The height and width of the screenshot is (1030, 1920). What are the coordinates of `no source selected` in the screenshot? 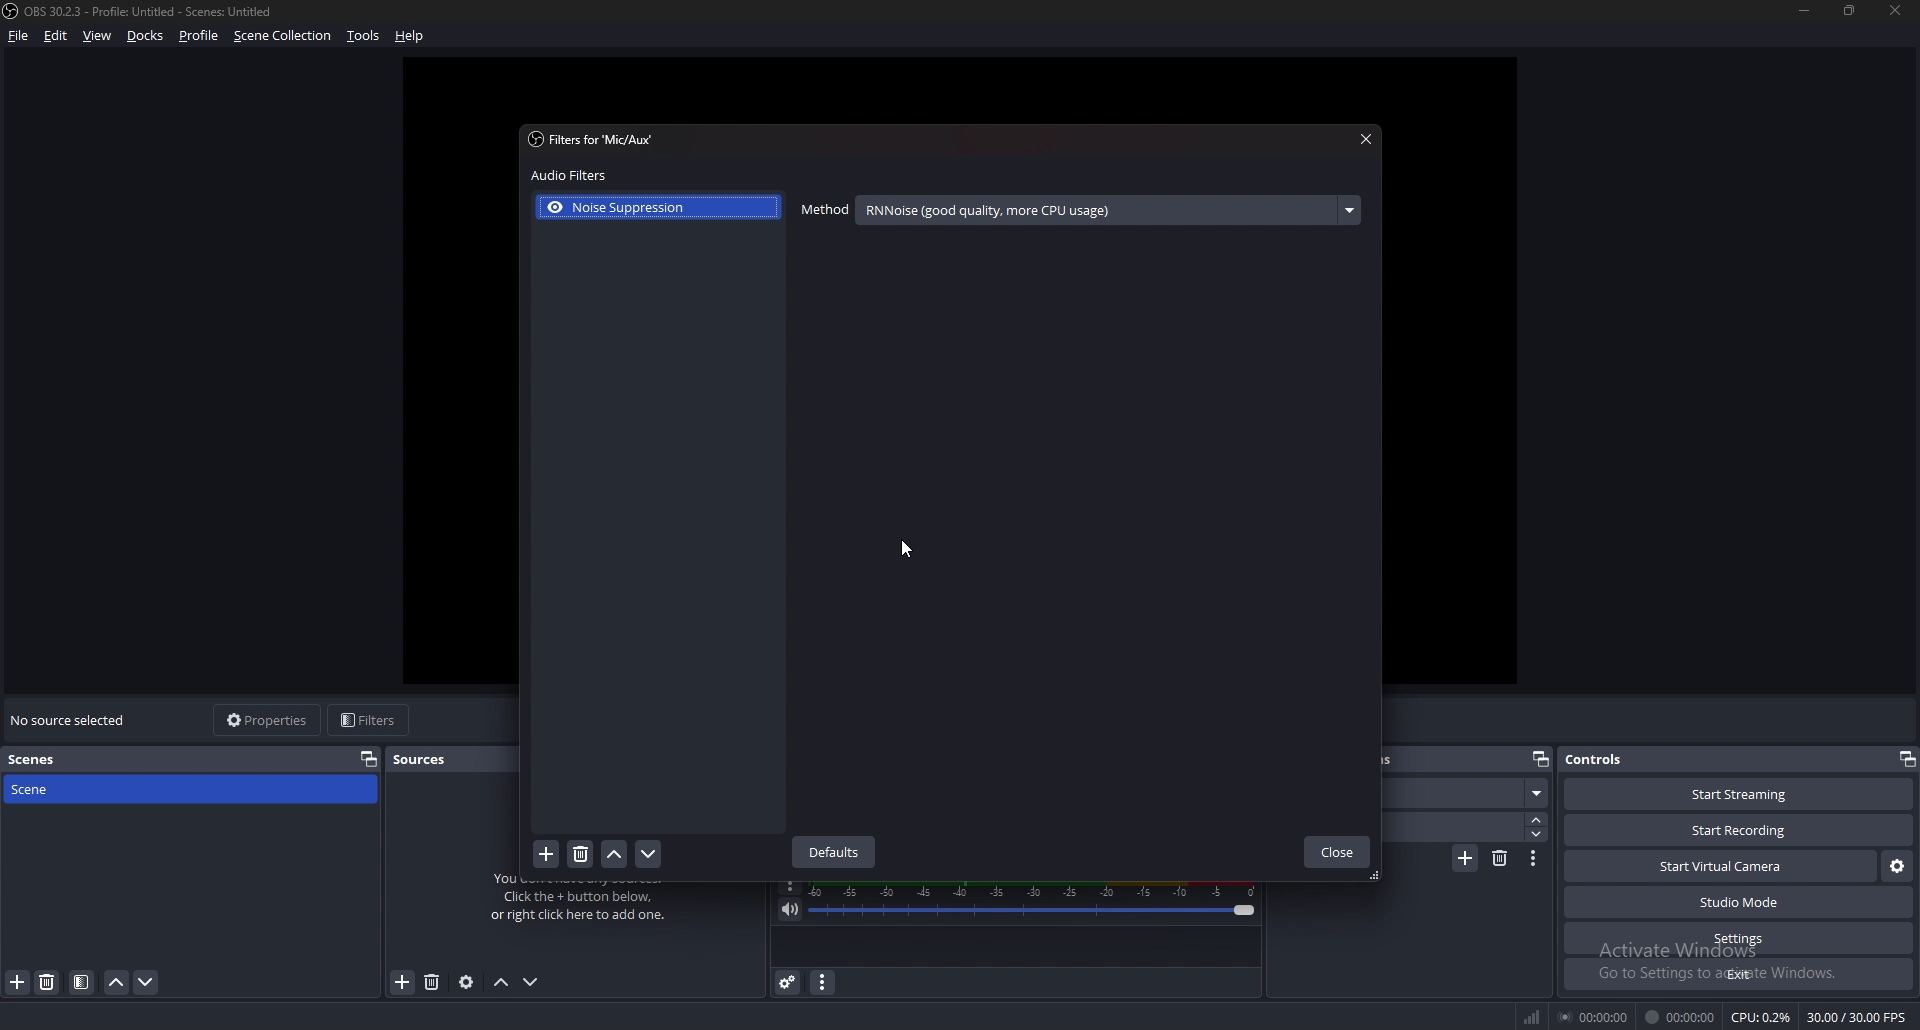 It's located at (70, 719).